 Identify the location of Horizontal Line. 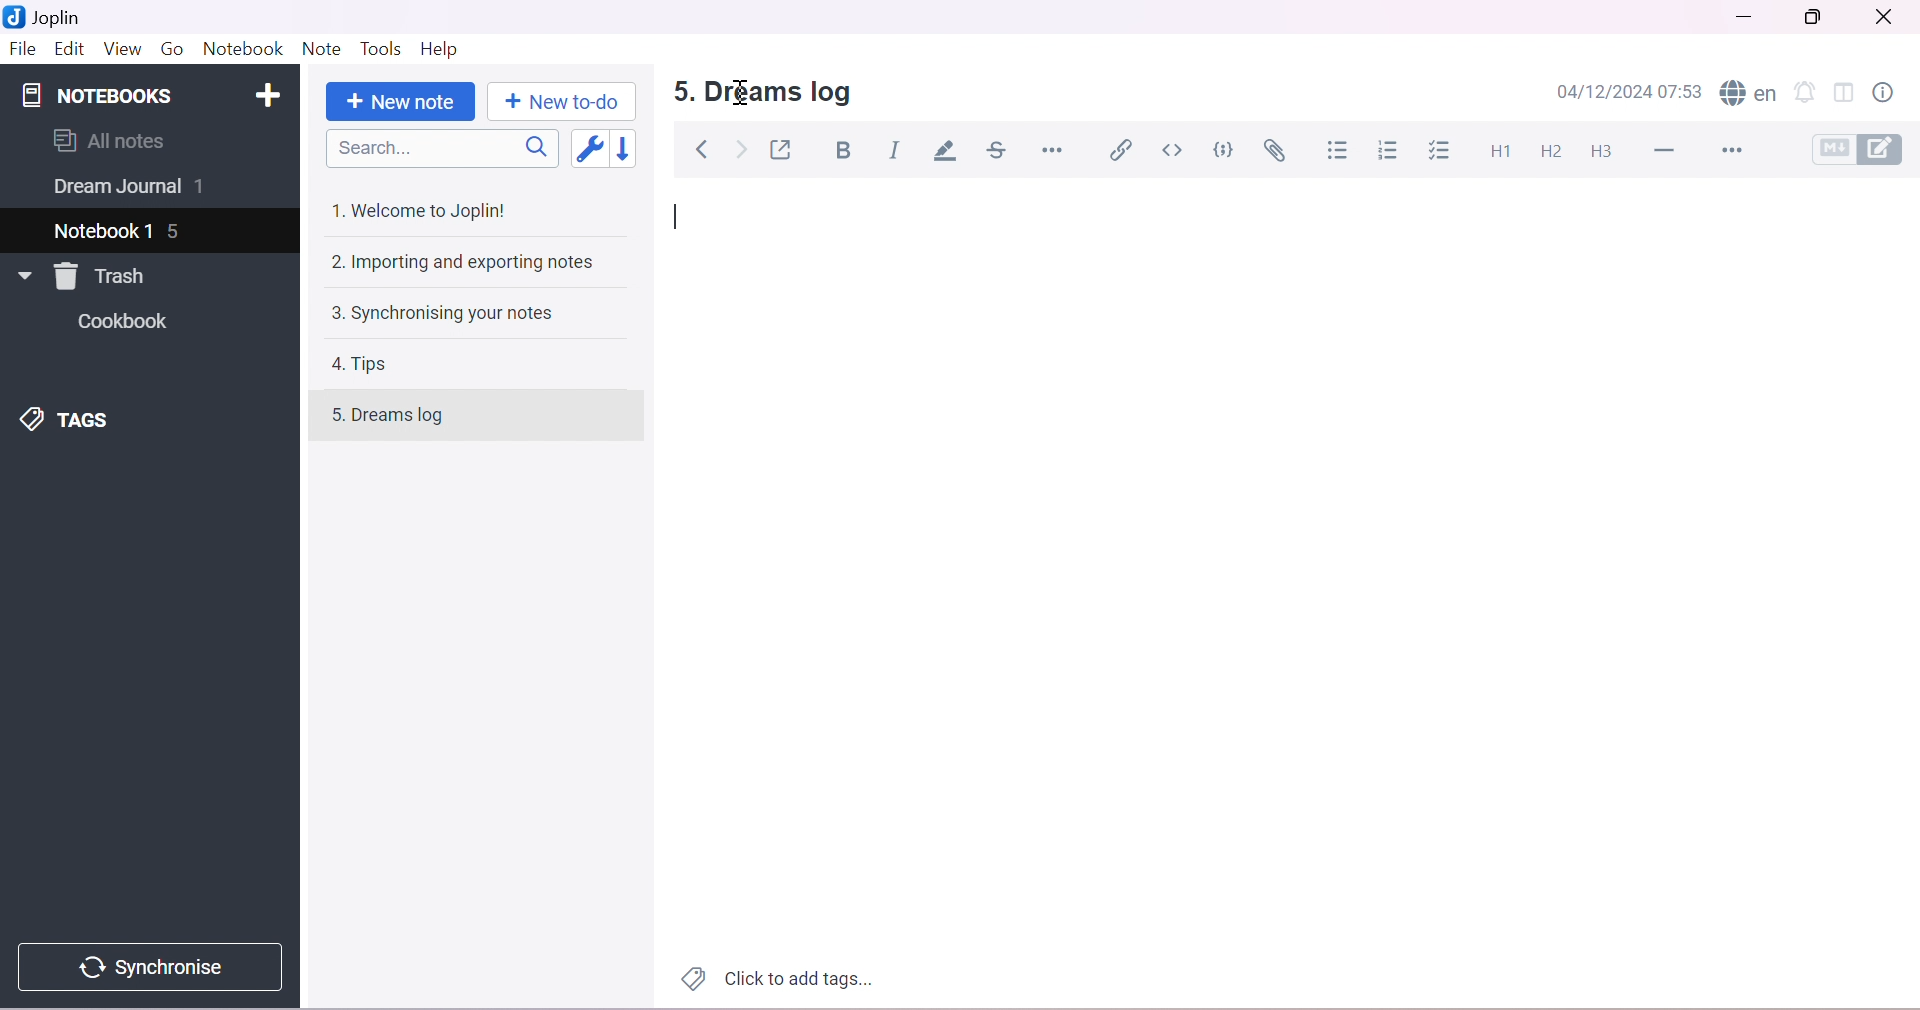
(1669, 151).